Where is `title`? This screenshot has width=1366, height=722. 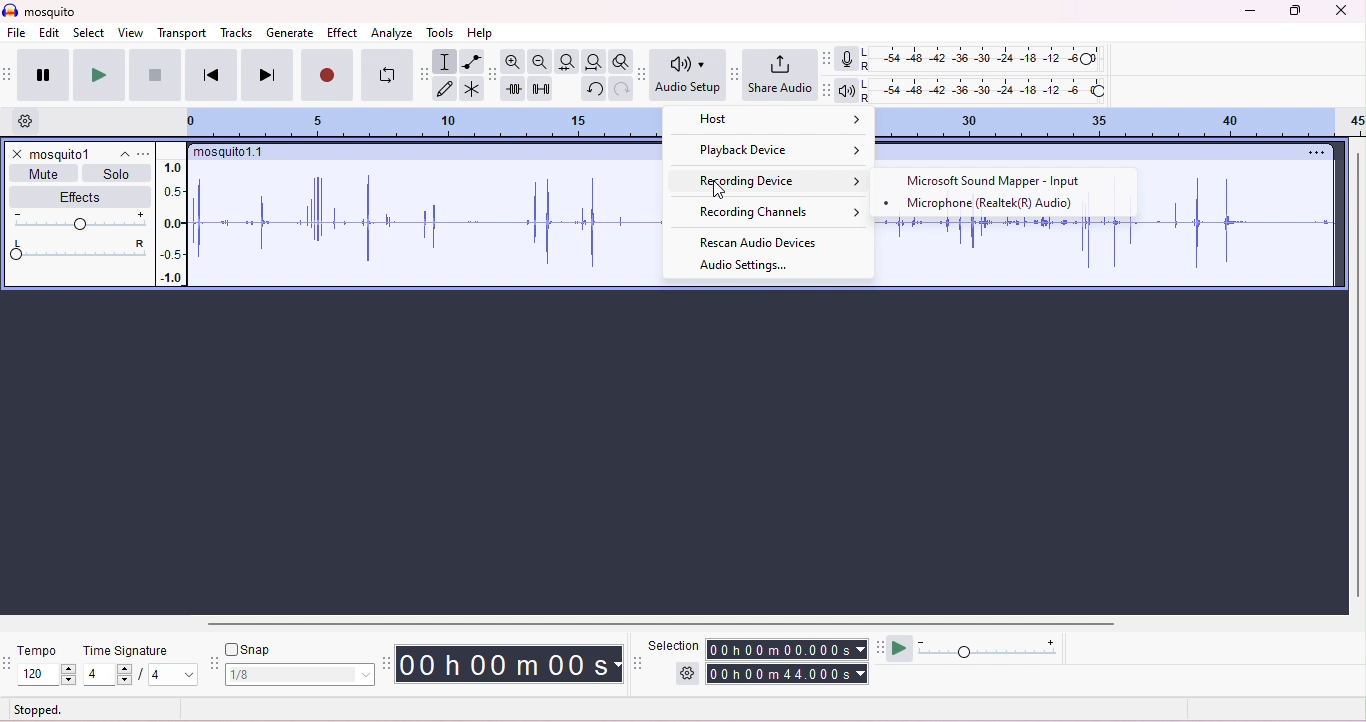
title is located at coordinates (39, 10).